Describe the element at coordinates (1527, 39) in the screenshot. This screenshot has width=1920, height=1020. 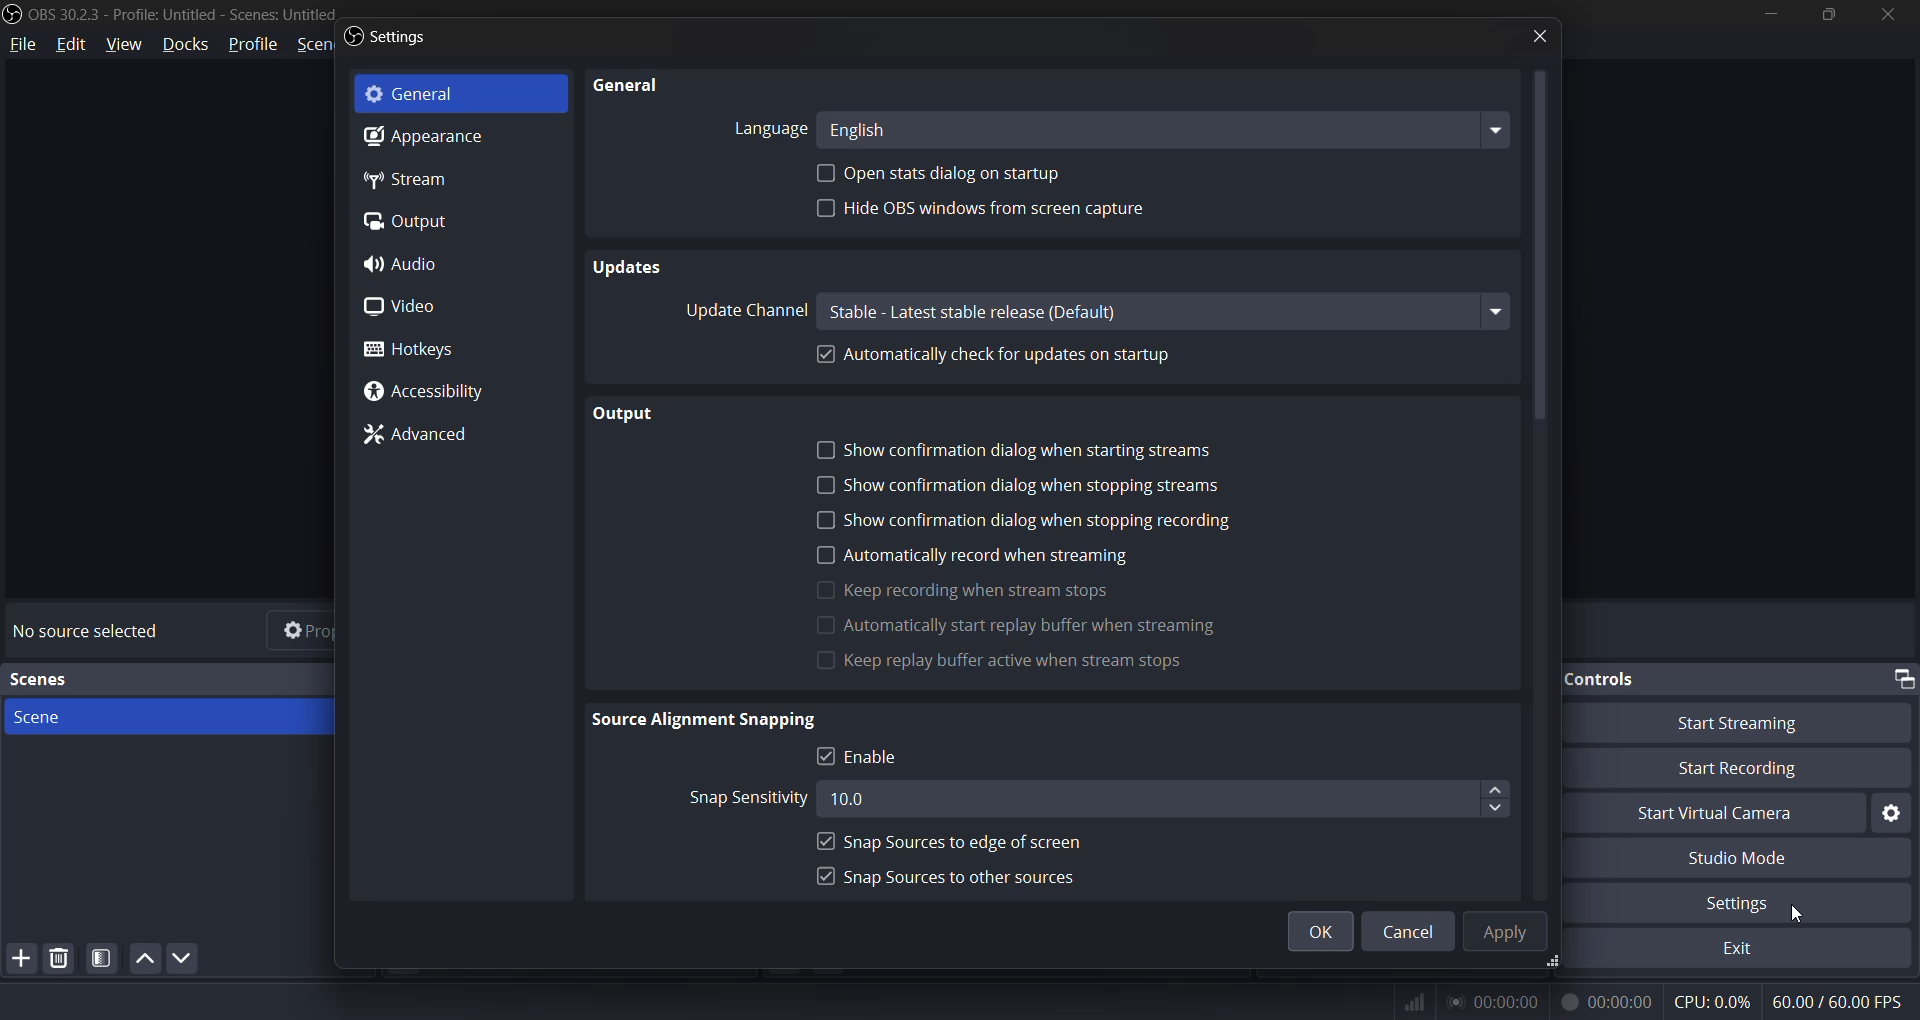
I see `close` at that location.